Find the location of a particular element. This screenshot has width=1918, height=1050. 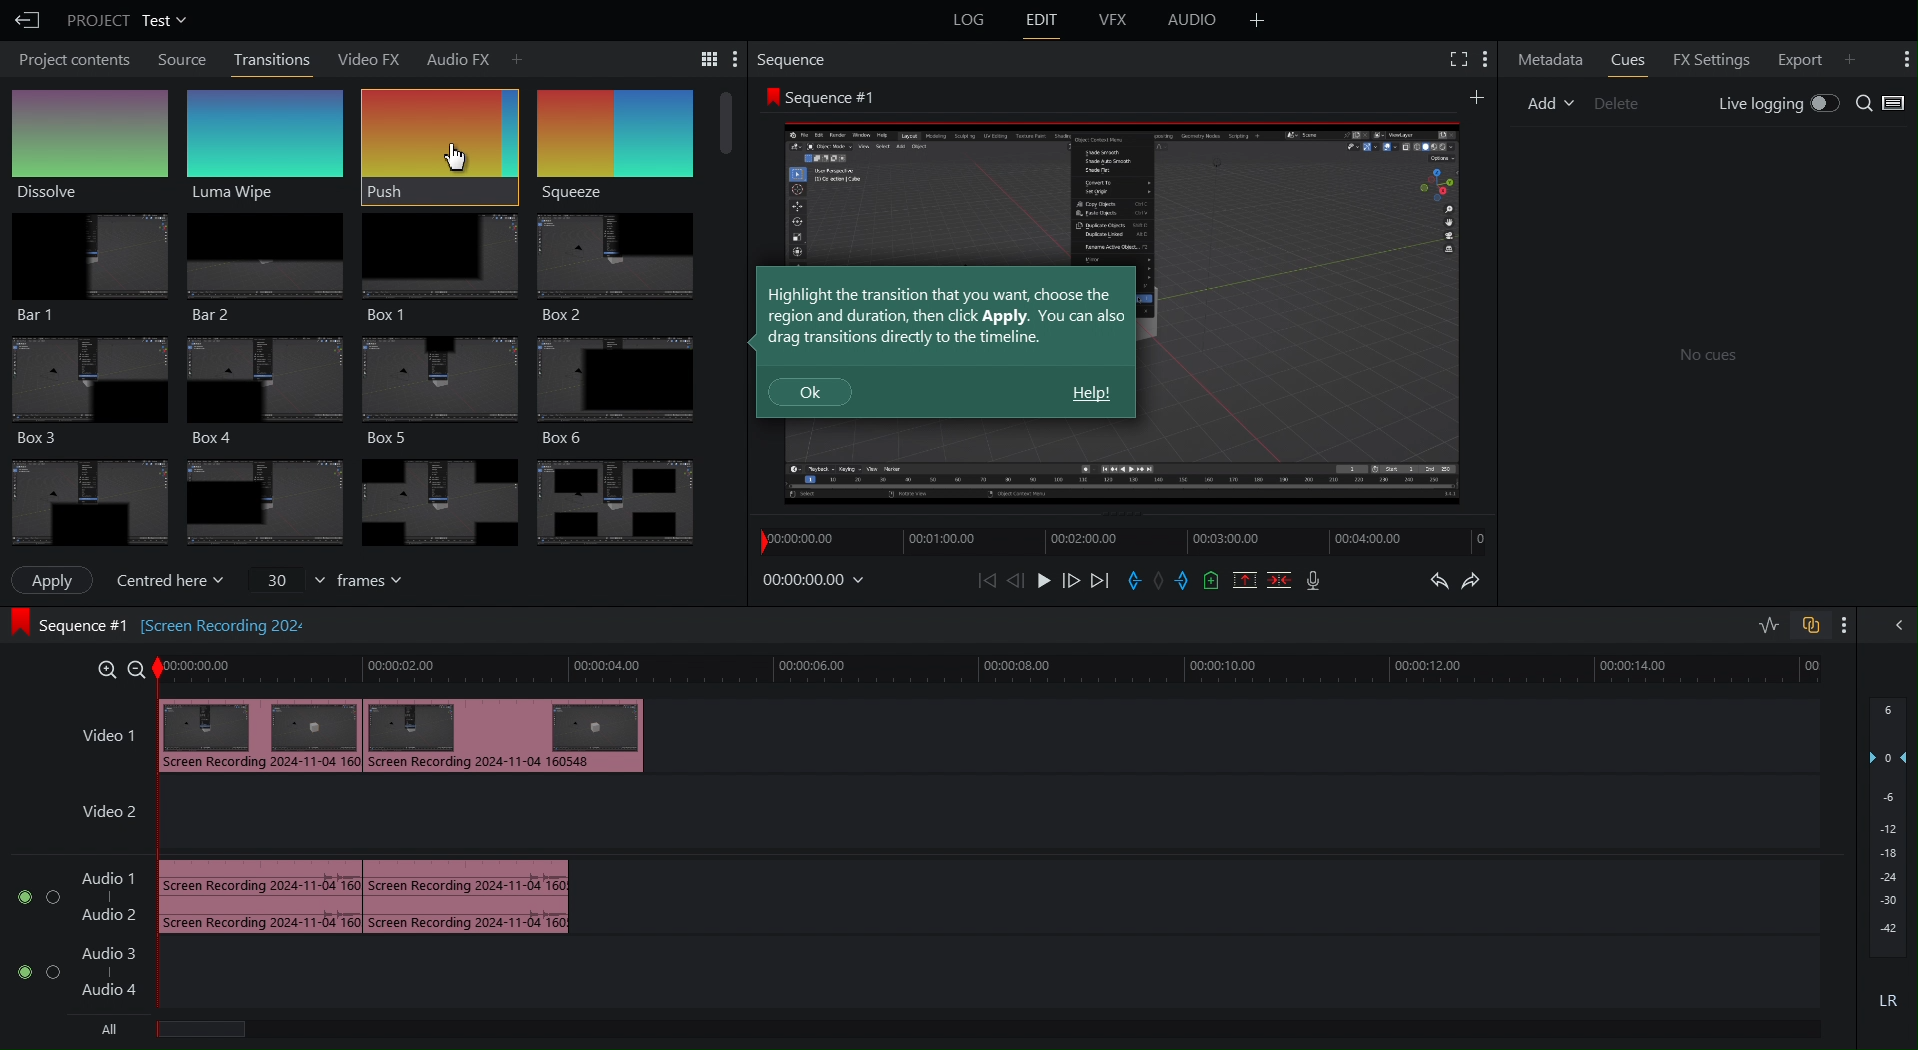

Undo is located at coordinates (1431, 584).